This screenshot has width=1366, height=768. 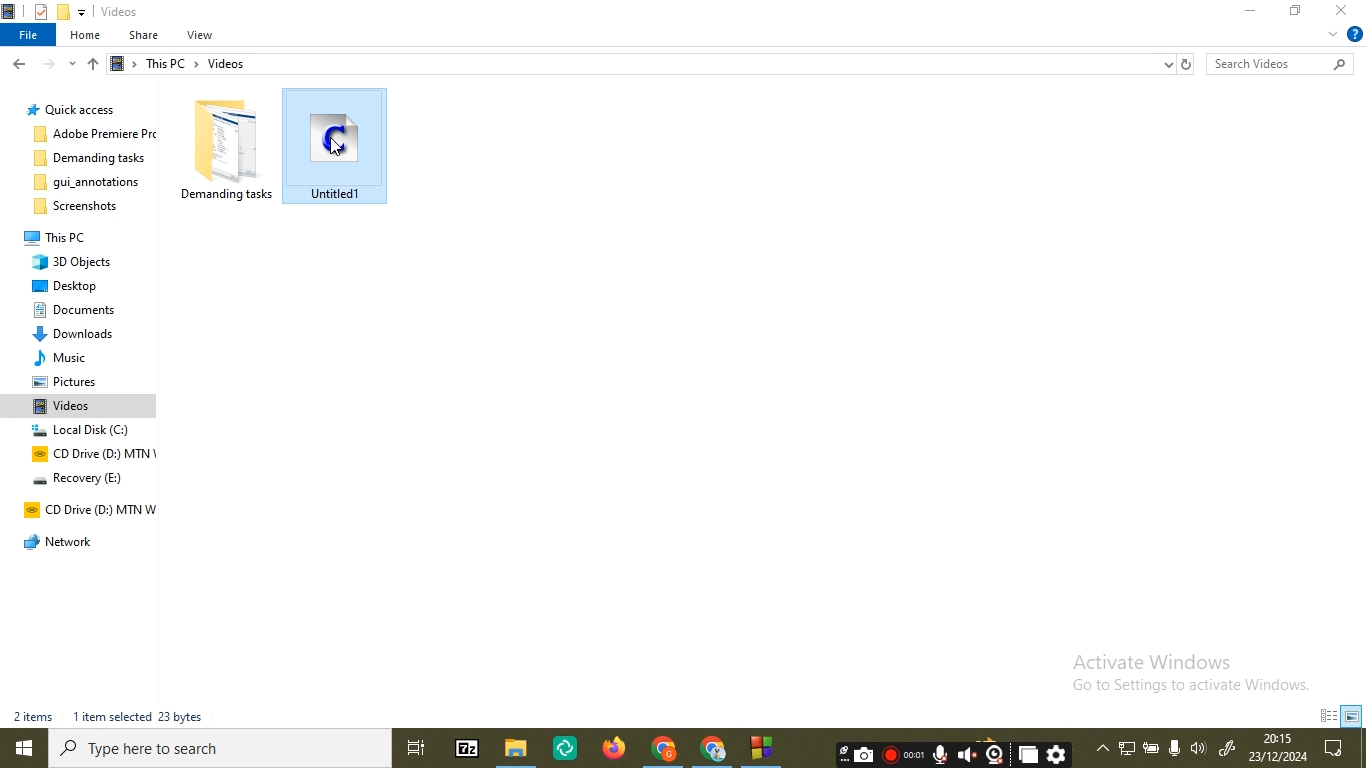 I want to click on navigation controls, so click(x=52, y=63).